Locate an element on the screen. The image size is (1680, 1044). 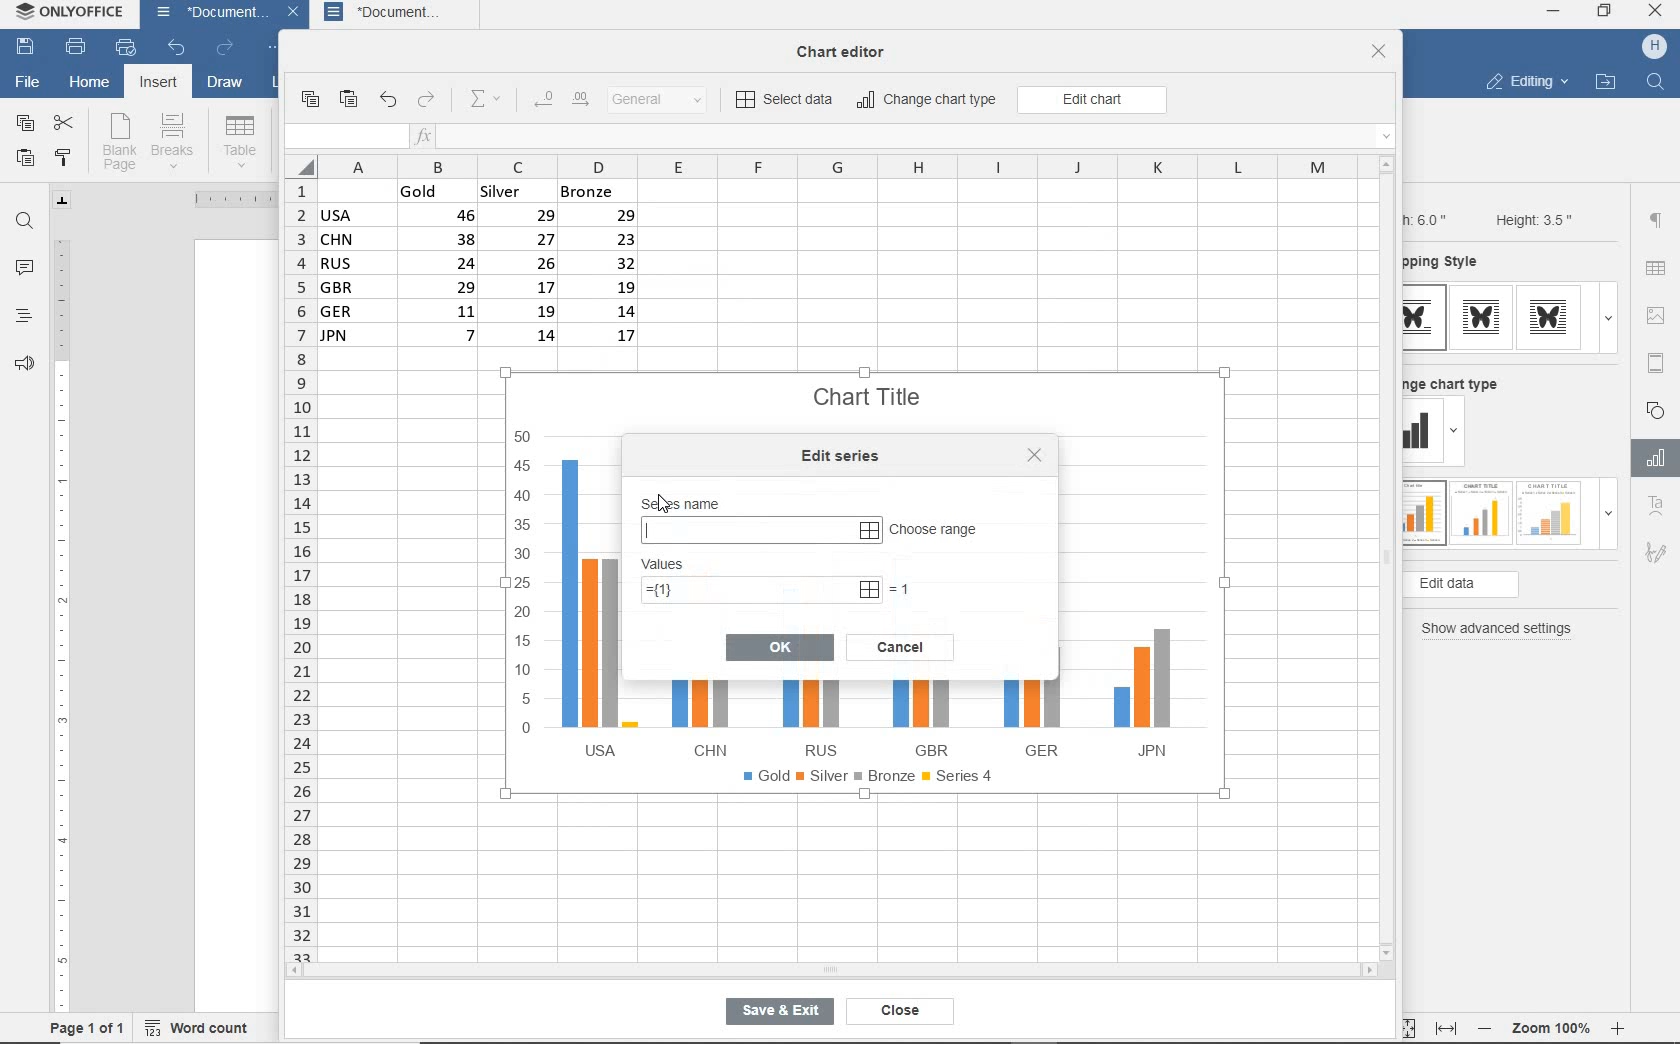
type 3 is located at coordinates (1550, 511).